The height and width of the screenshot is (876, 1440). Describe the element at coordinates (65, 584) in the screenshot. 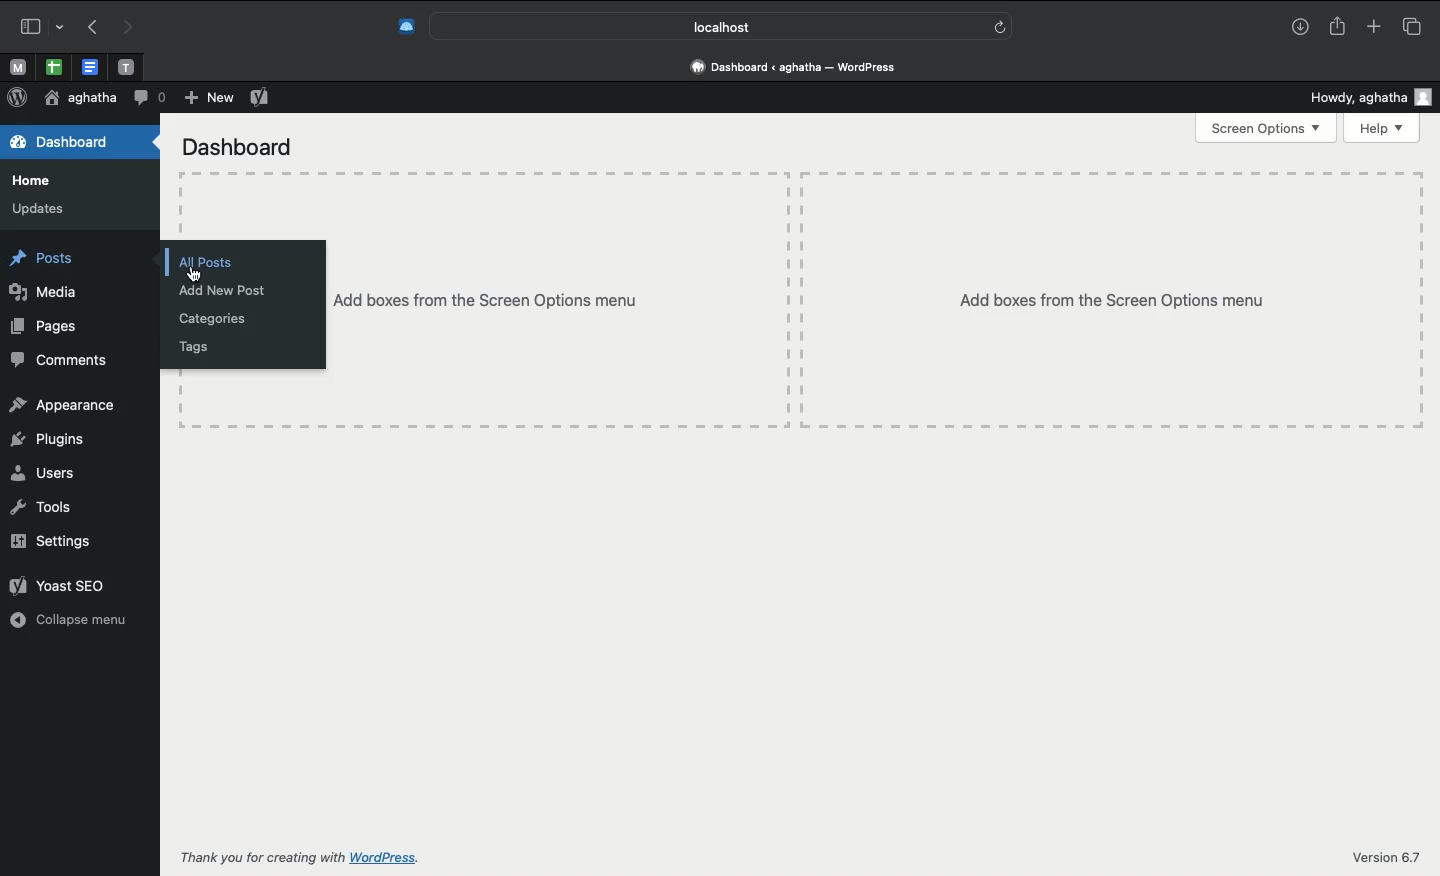

I see `Yoast` at that location.